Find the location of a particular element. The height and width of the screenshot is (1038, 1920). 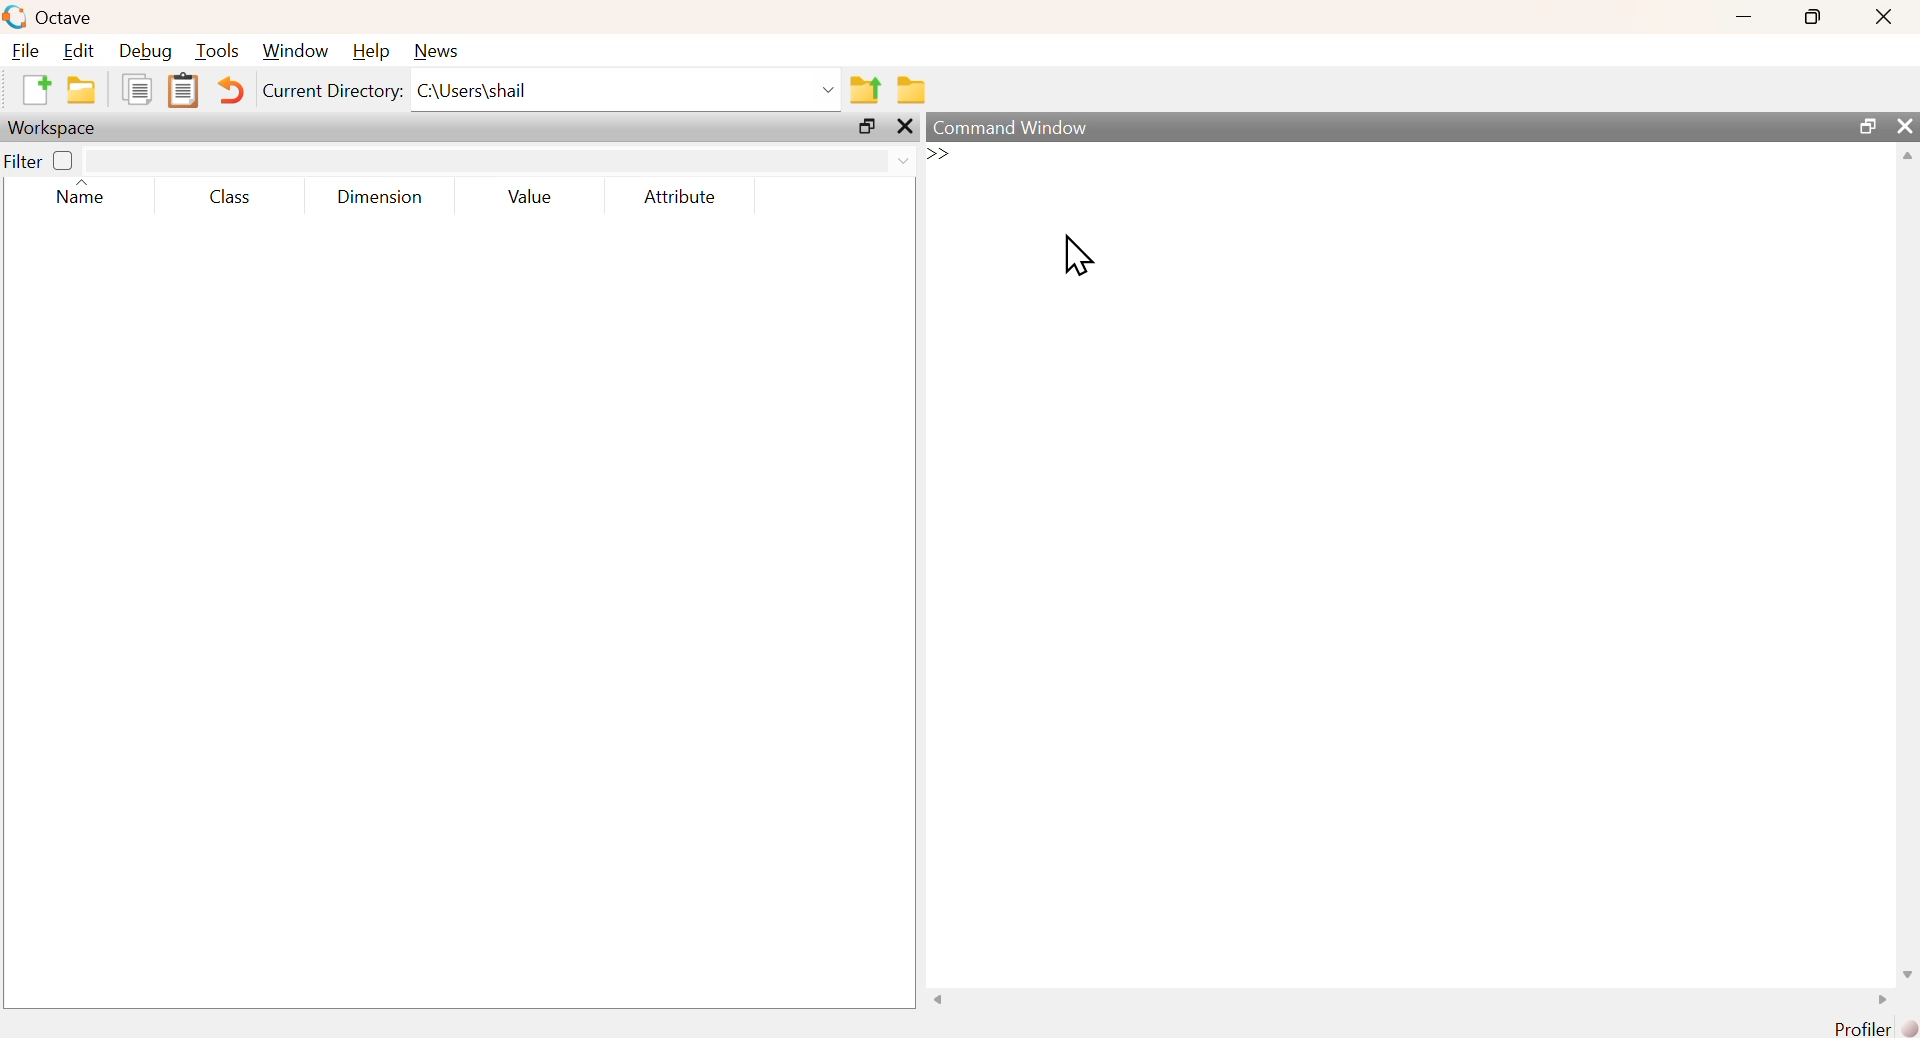

name is located at coordinates (77, 196).